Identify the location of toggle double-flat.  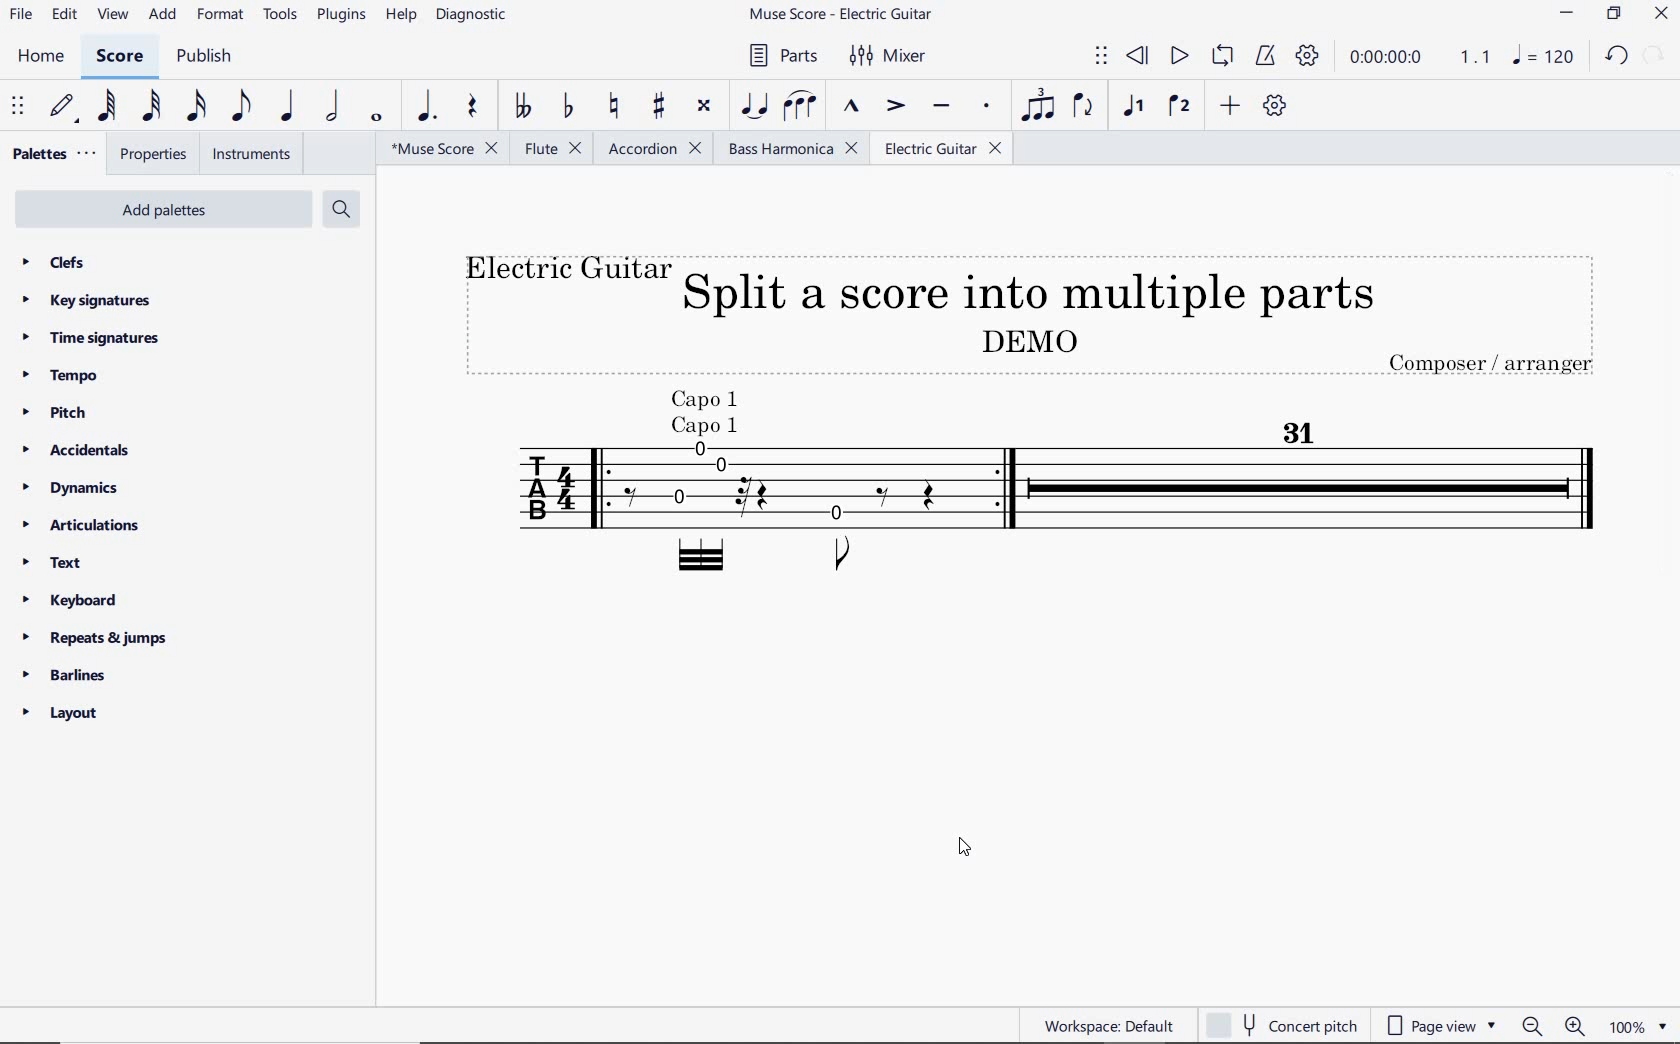
(522, 107).